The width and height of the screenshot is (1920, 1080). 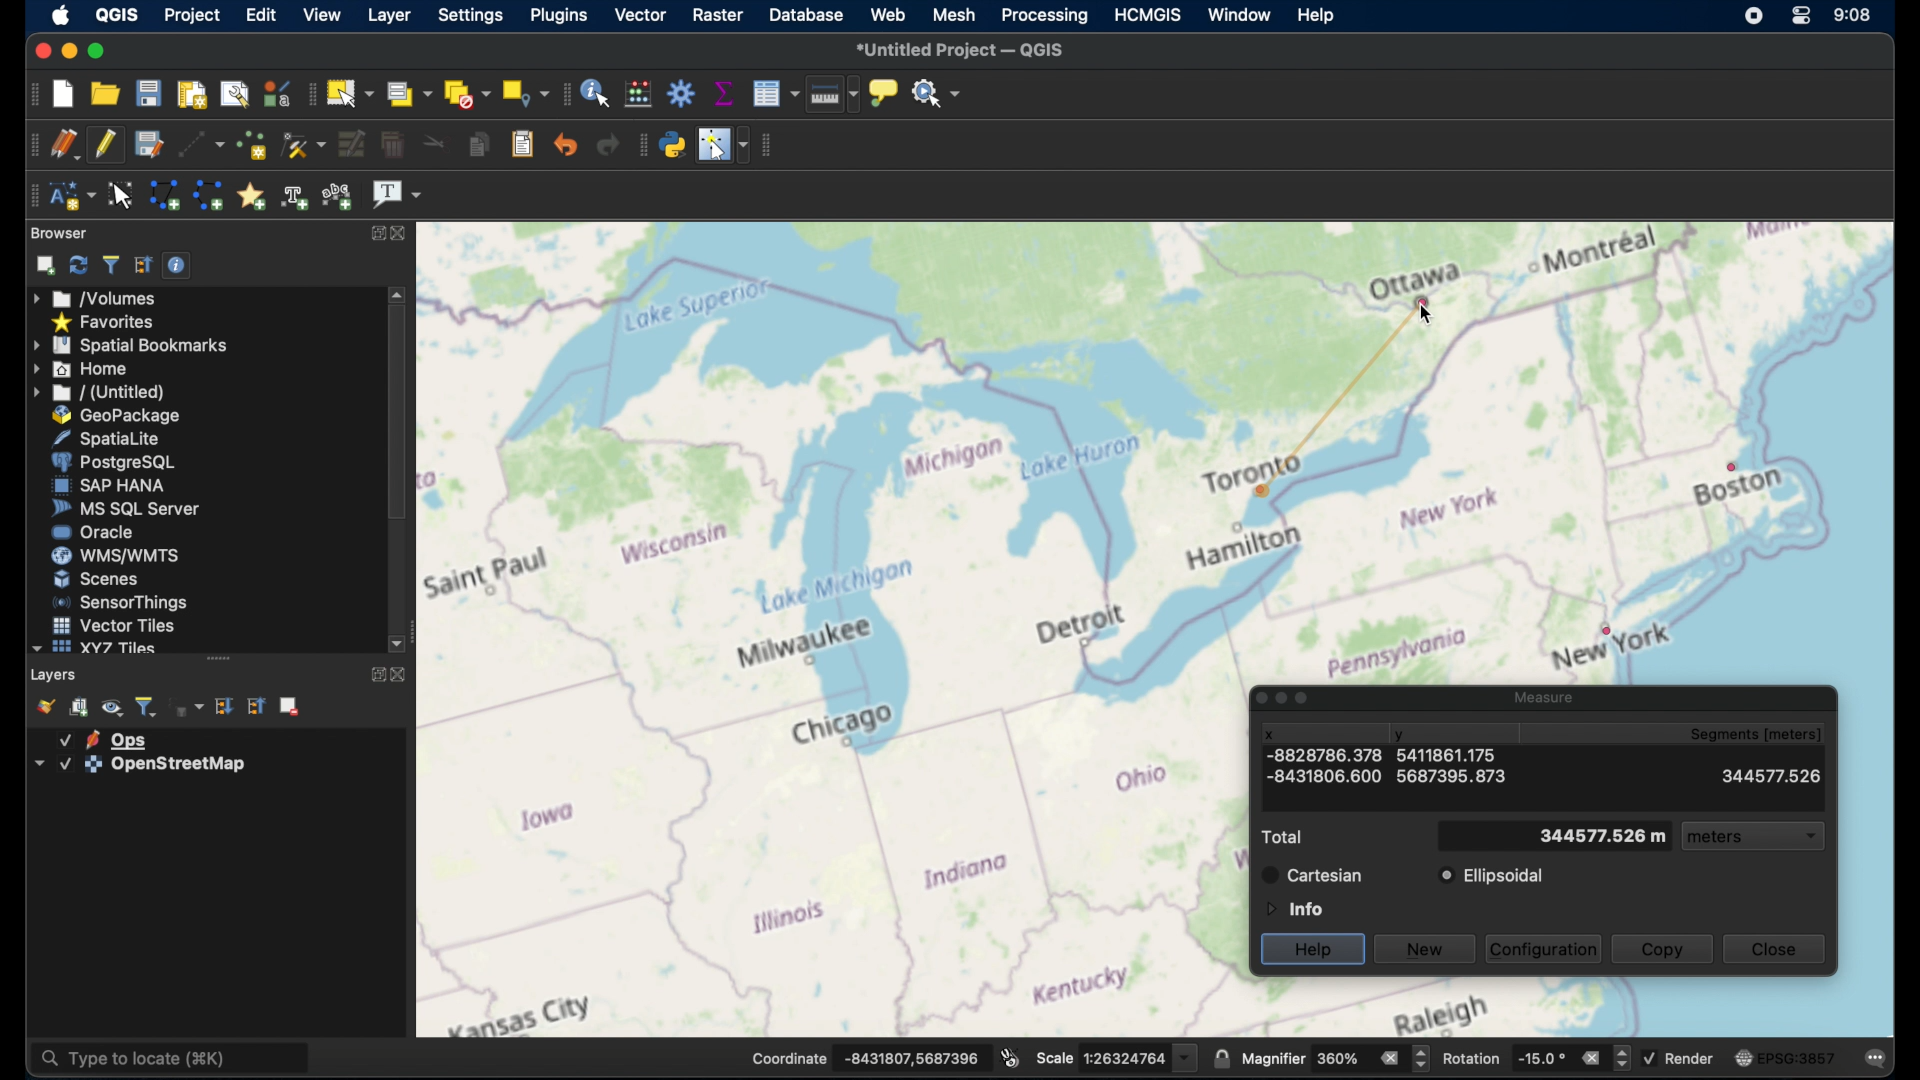 What do you see at coordinates (1754, 736) in the screenshot?
I see `segments meters` at bounding box center [1754, 736].